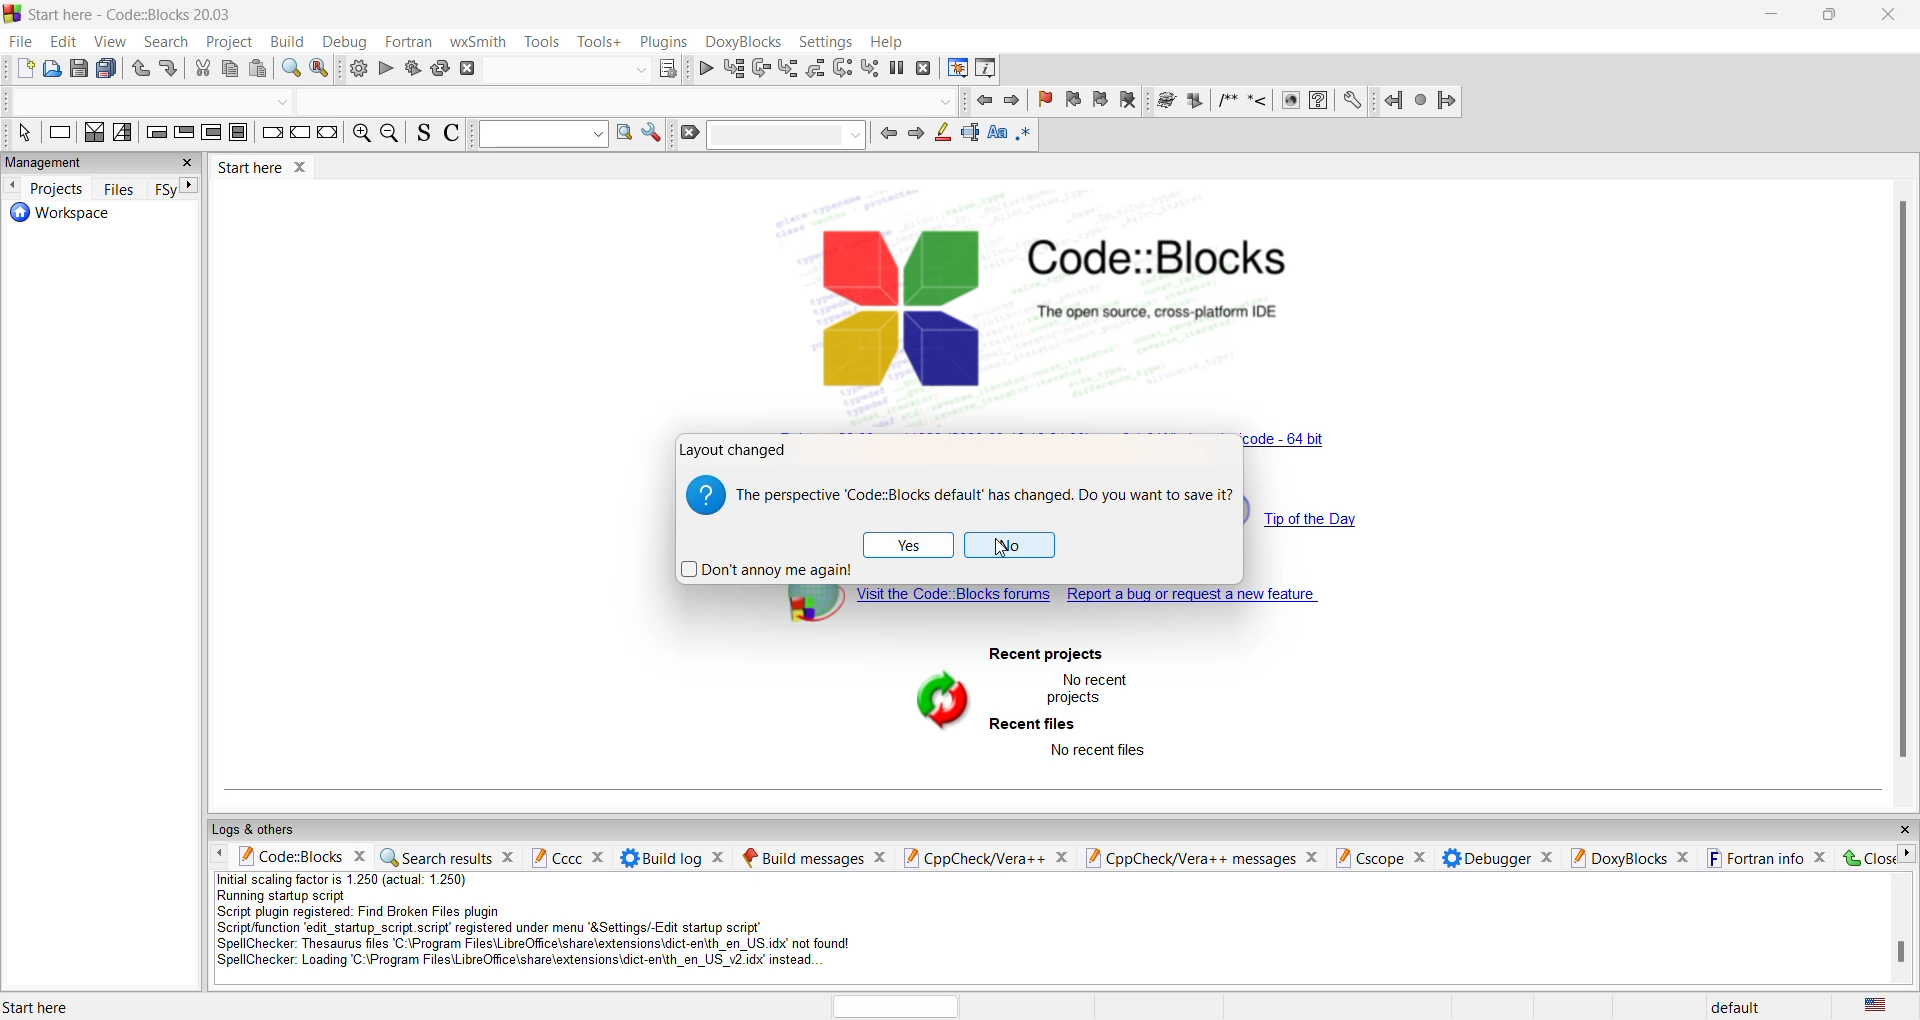 The image size is (1920, 1020). What do you see at coordinates (363, 72) in the screenshot?
I see `build` at bounding box center [363, 72].